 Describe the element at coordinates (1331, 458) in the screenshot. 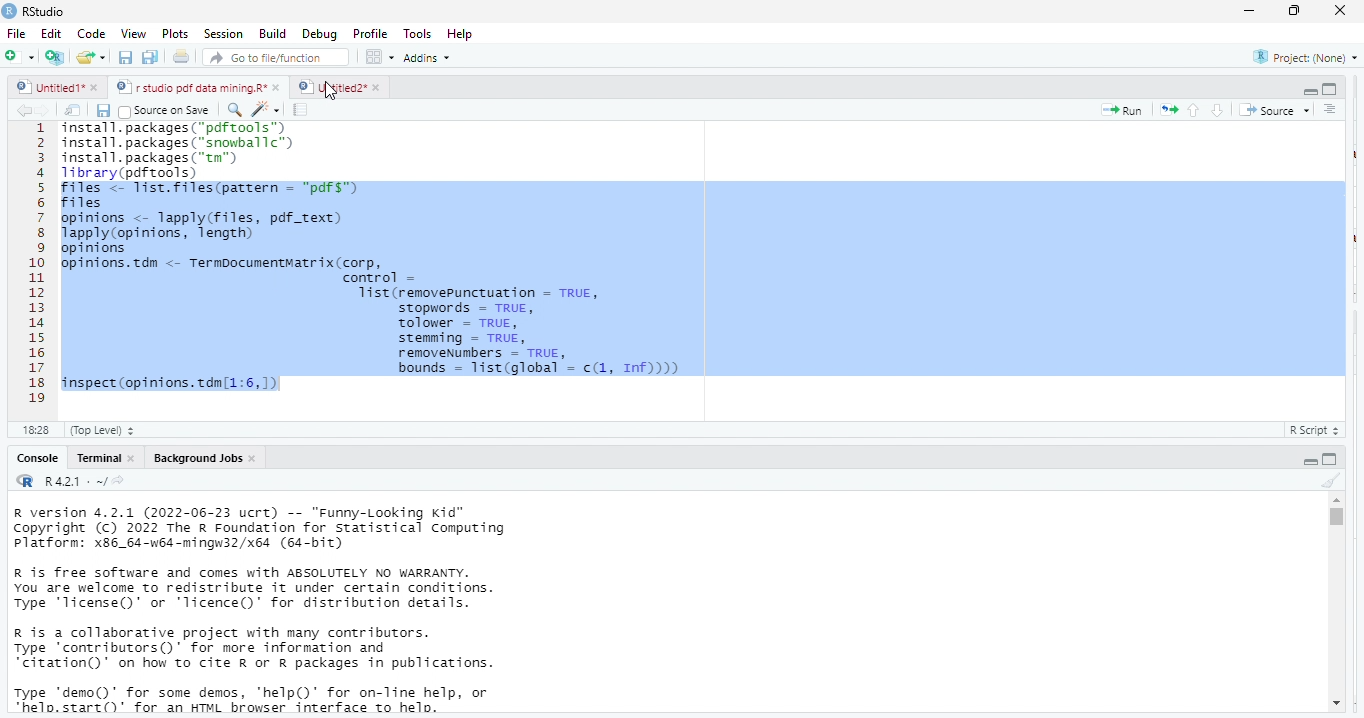

I see `hide console` at that location.